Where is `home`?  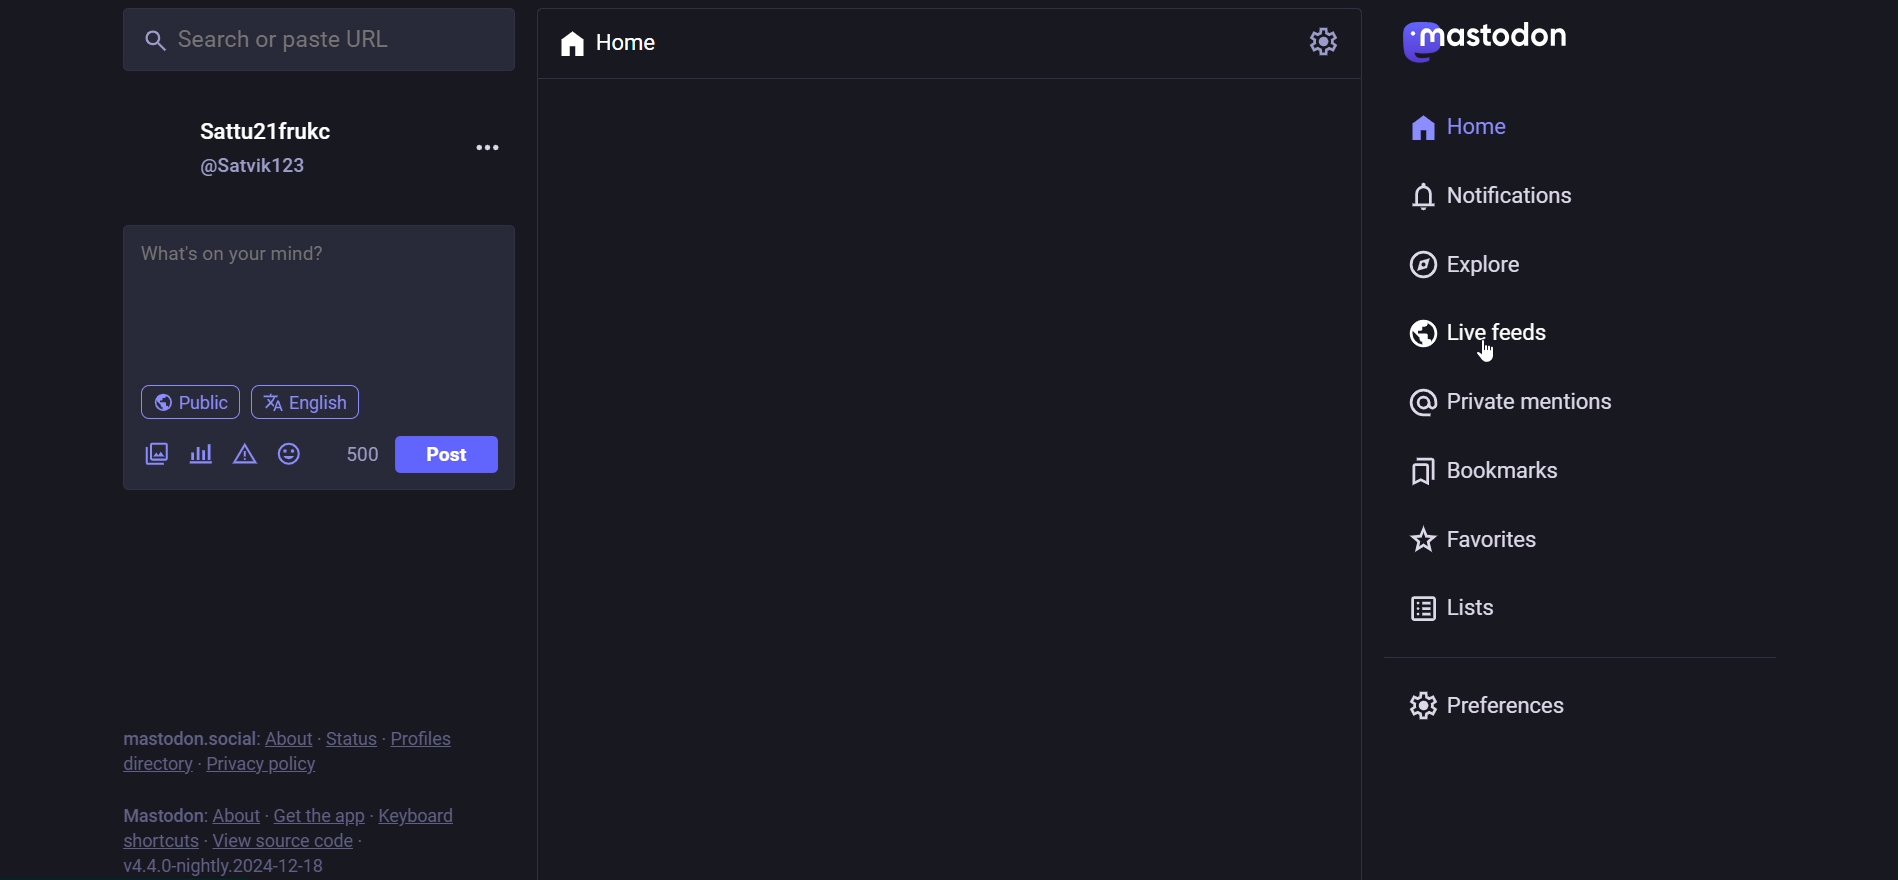
home is located at coordinates (1464, 123).